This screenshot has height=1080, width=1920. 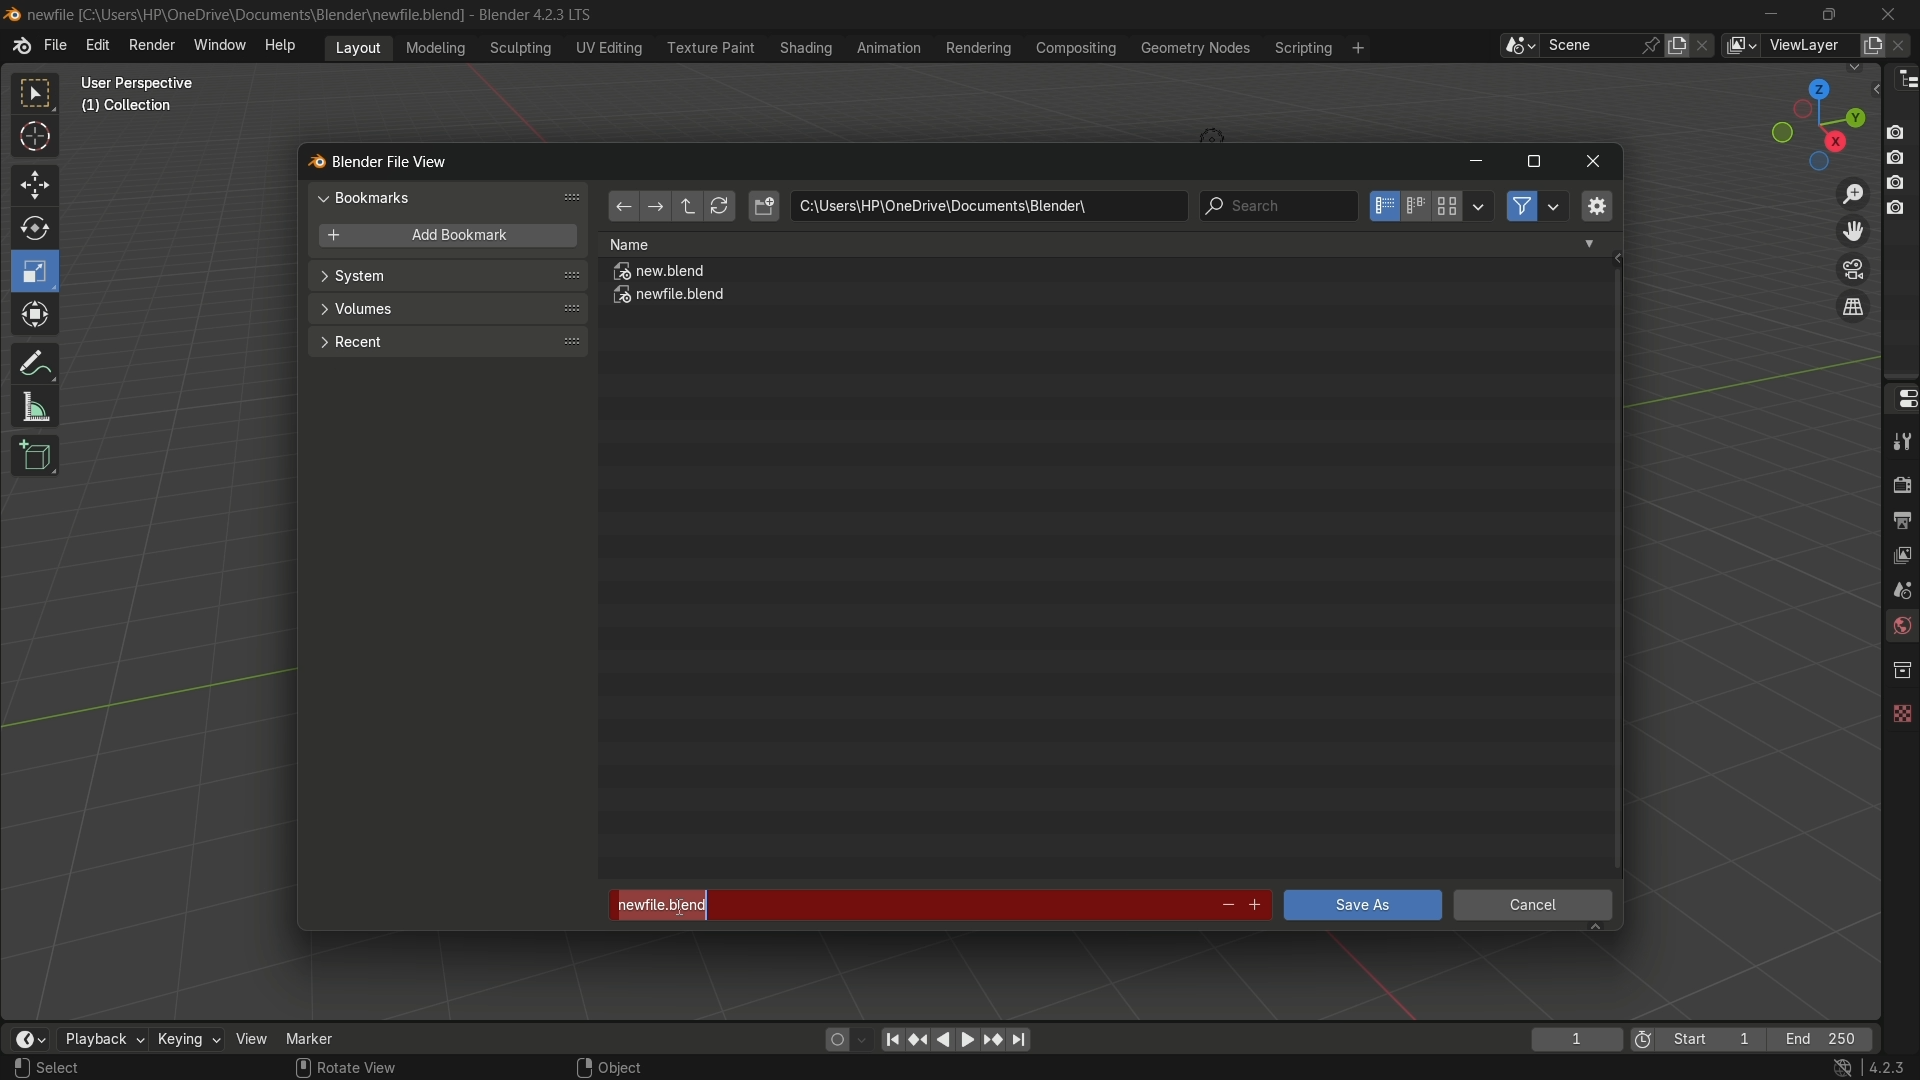 I want to click on back, so click(x=622, y=208).